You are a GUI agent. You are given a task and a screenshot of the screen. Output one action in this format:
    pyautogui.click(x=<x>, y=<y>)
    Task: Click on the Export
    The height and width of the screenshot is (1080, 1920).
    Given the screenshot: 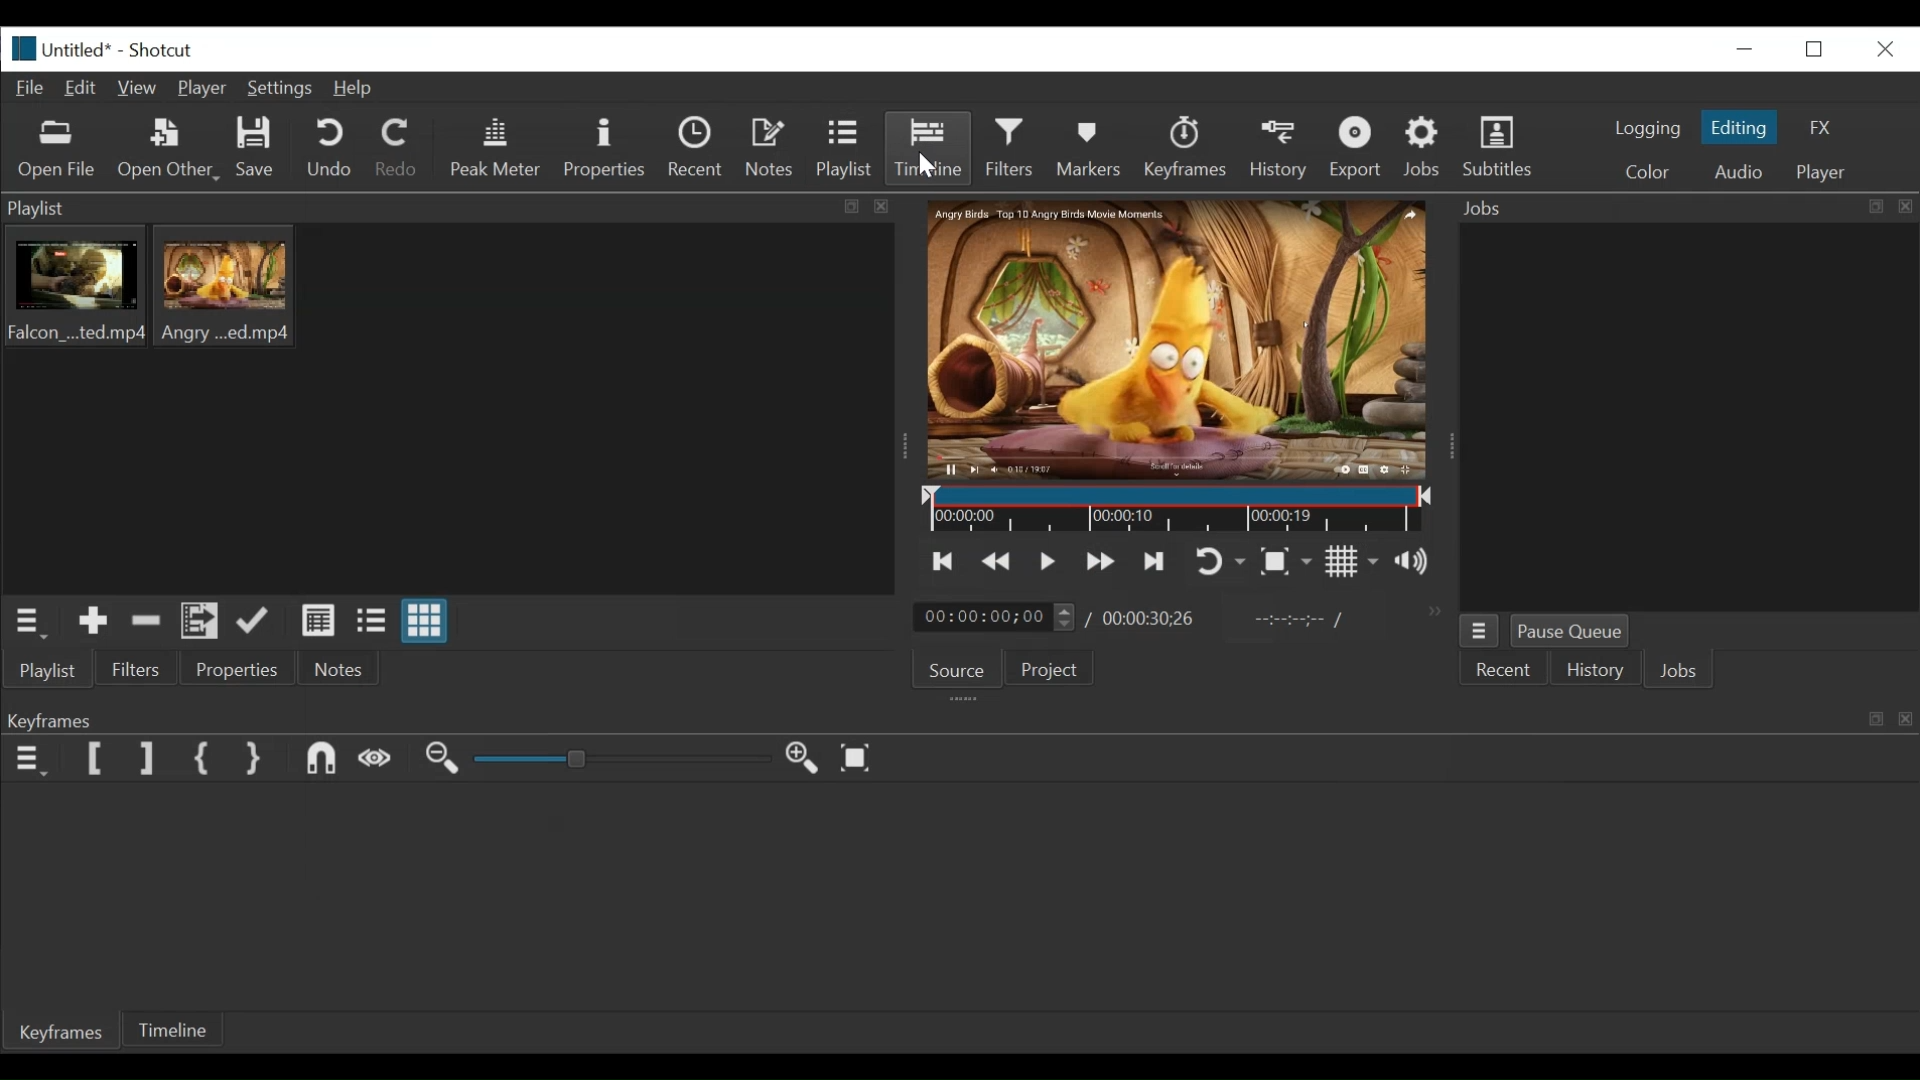 What is the action you would take?
    pyautogui.click(x=1359, y=150)
    